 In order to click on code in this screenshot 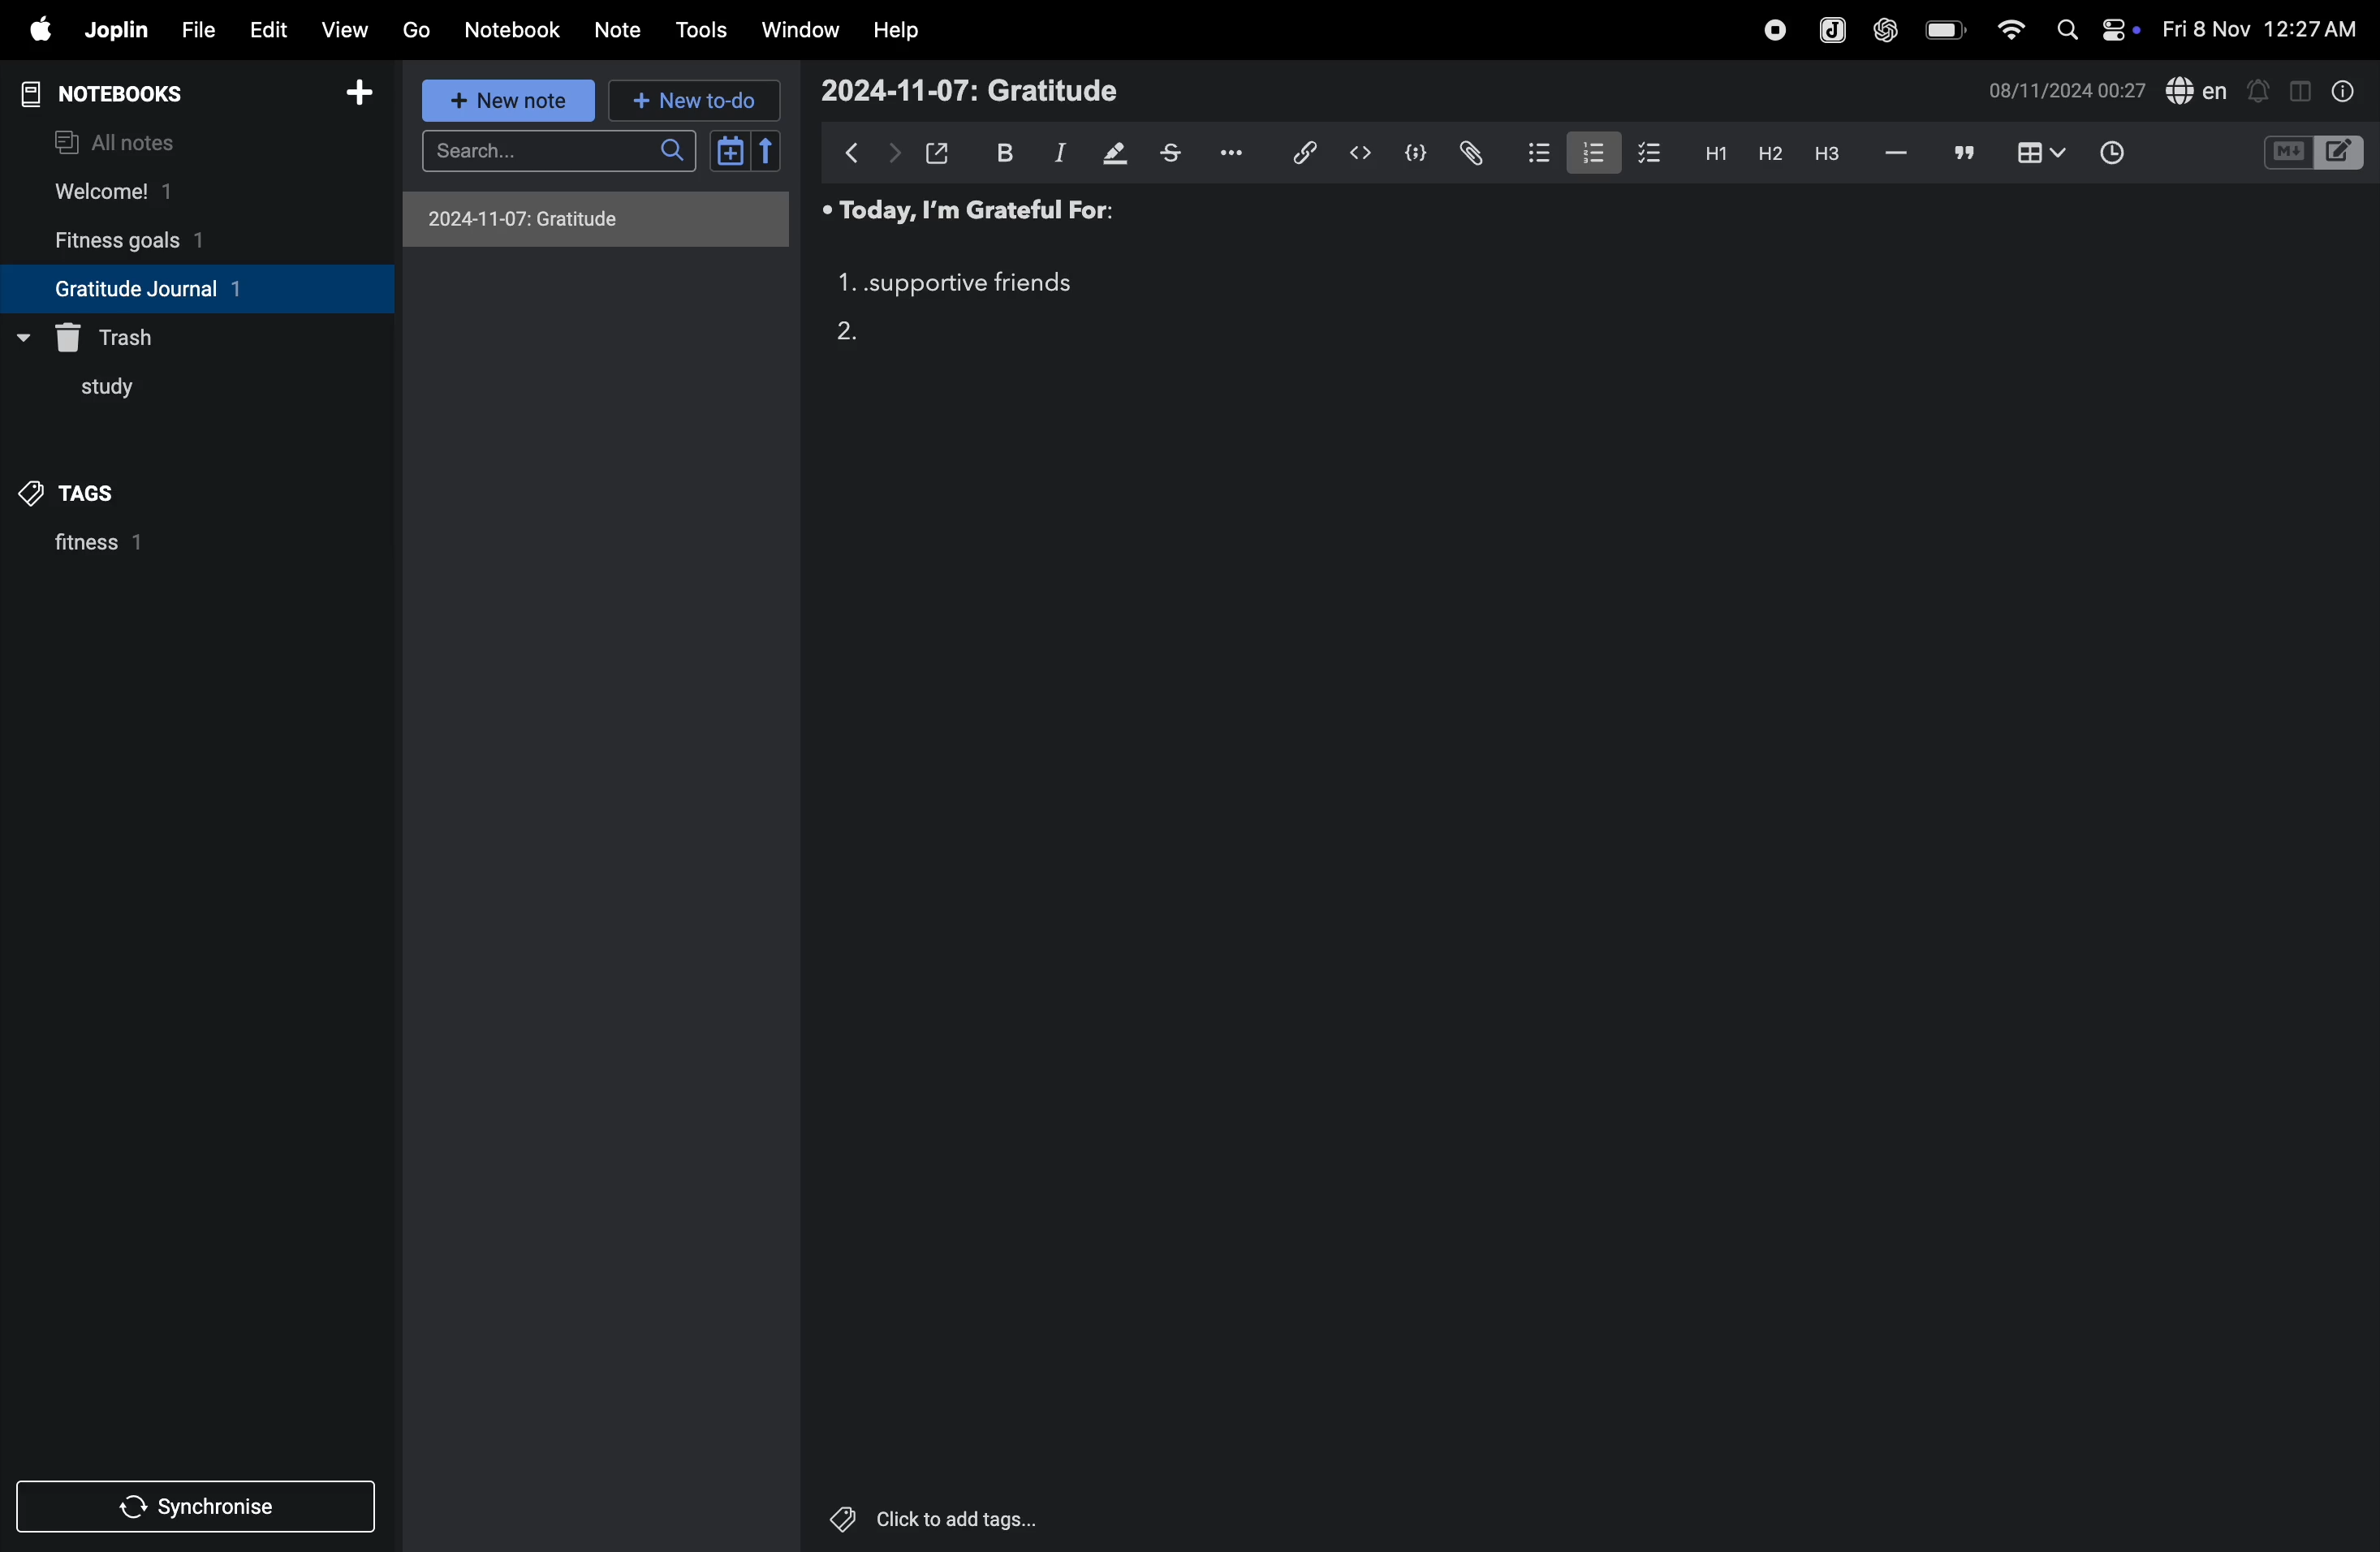, I will do `click(1411, 155)`.